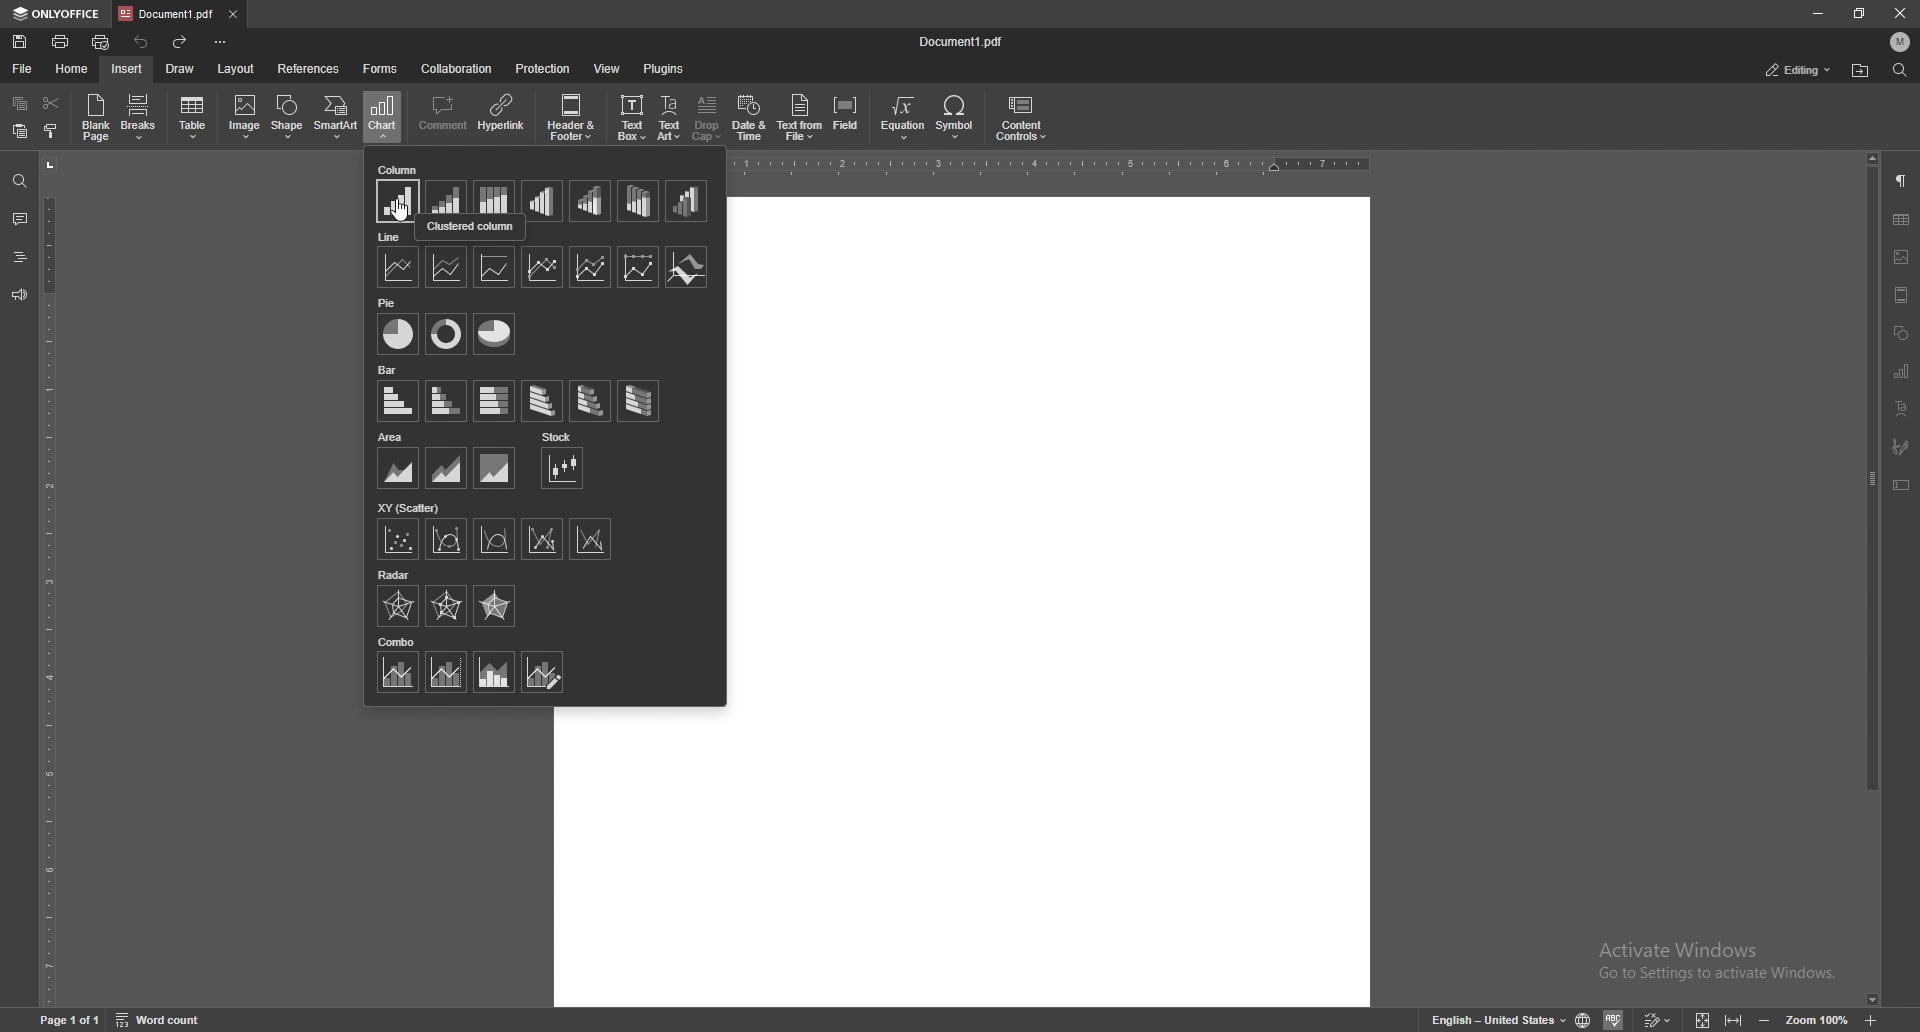 The height and width of the screenshot is (1032, 1920). What do you see at coordinates (563, 469) in the screenshot?
I see `stock` at bounding box center [563, 469].